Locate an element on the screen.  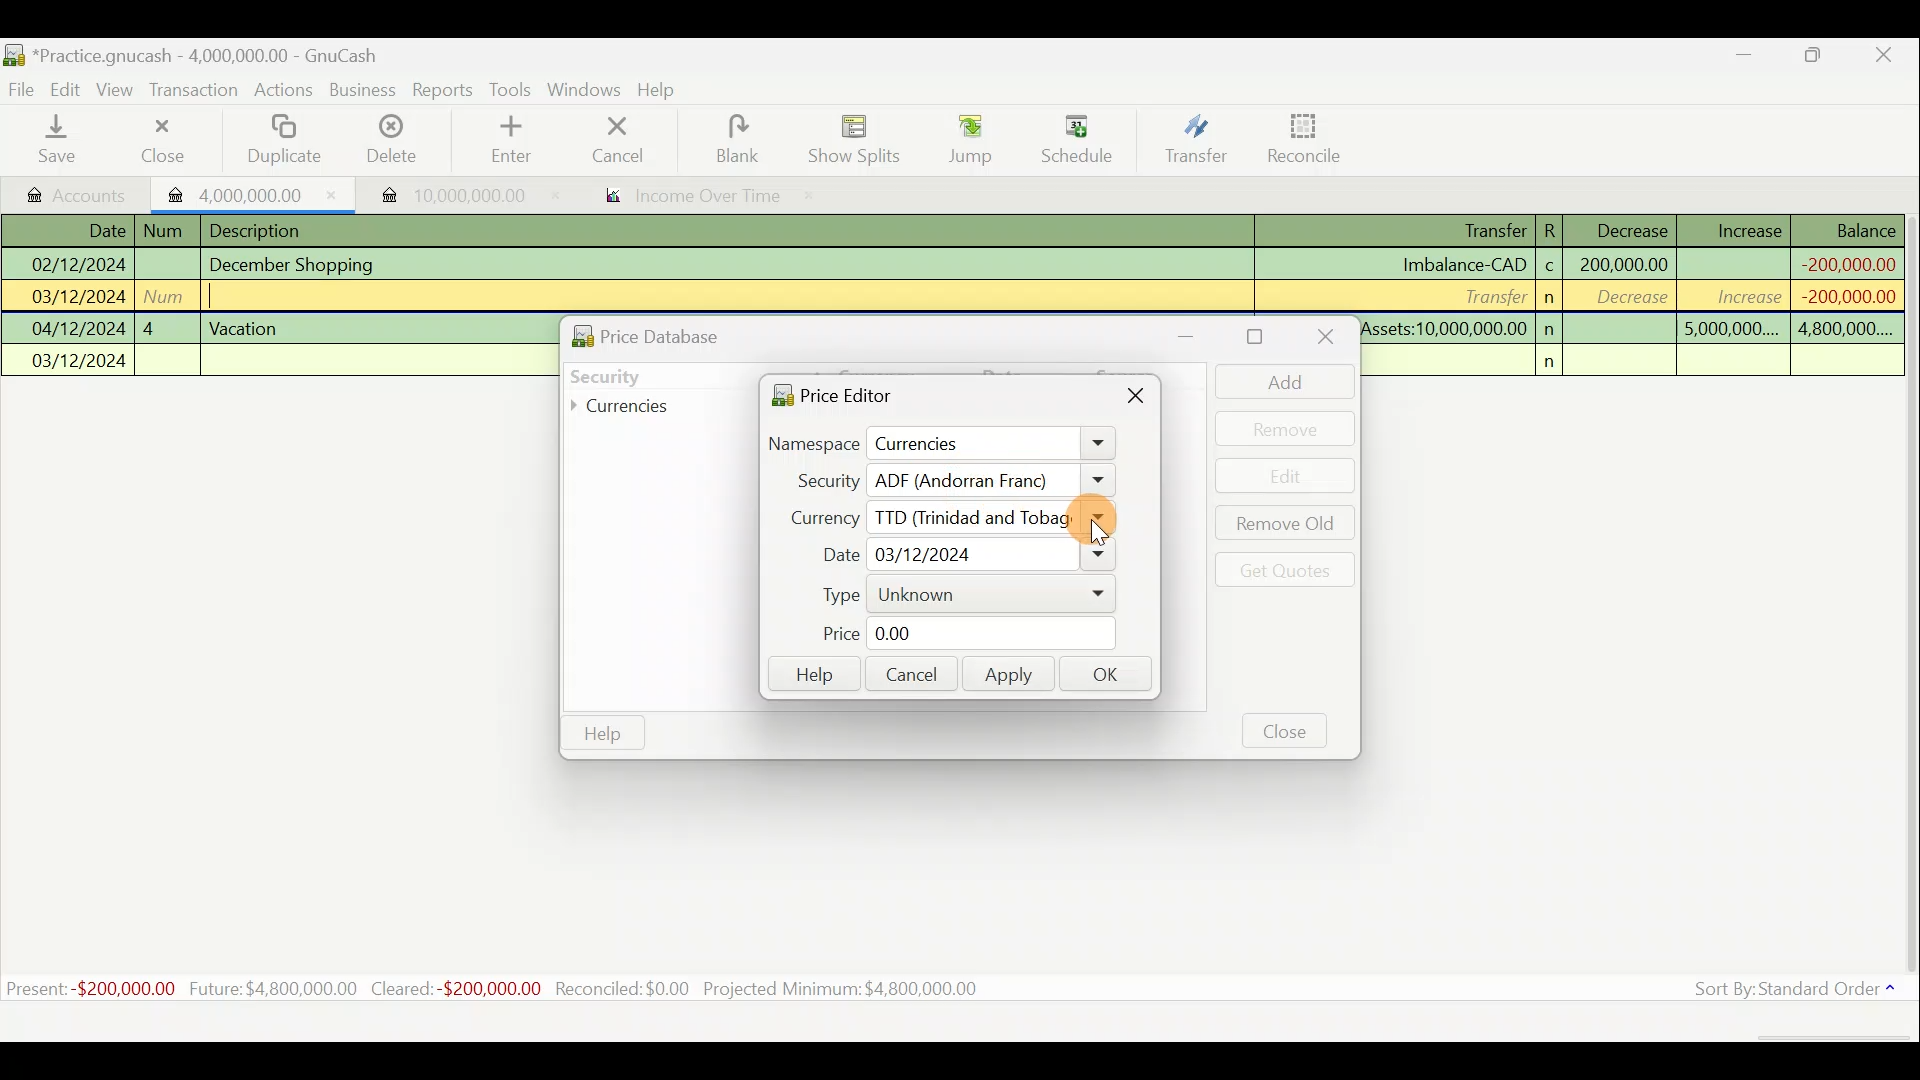
Security is located at coordinates (646, 374).